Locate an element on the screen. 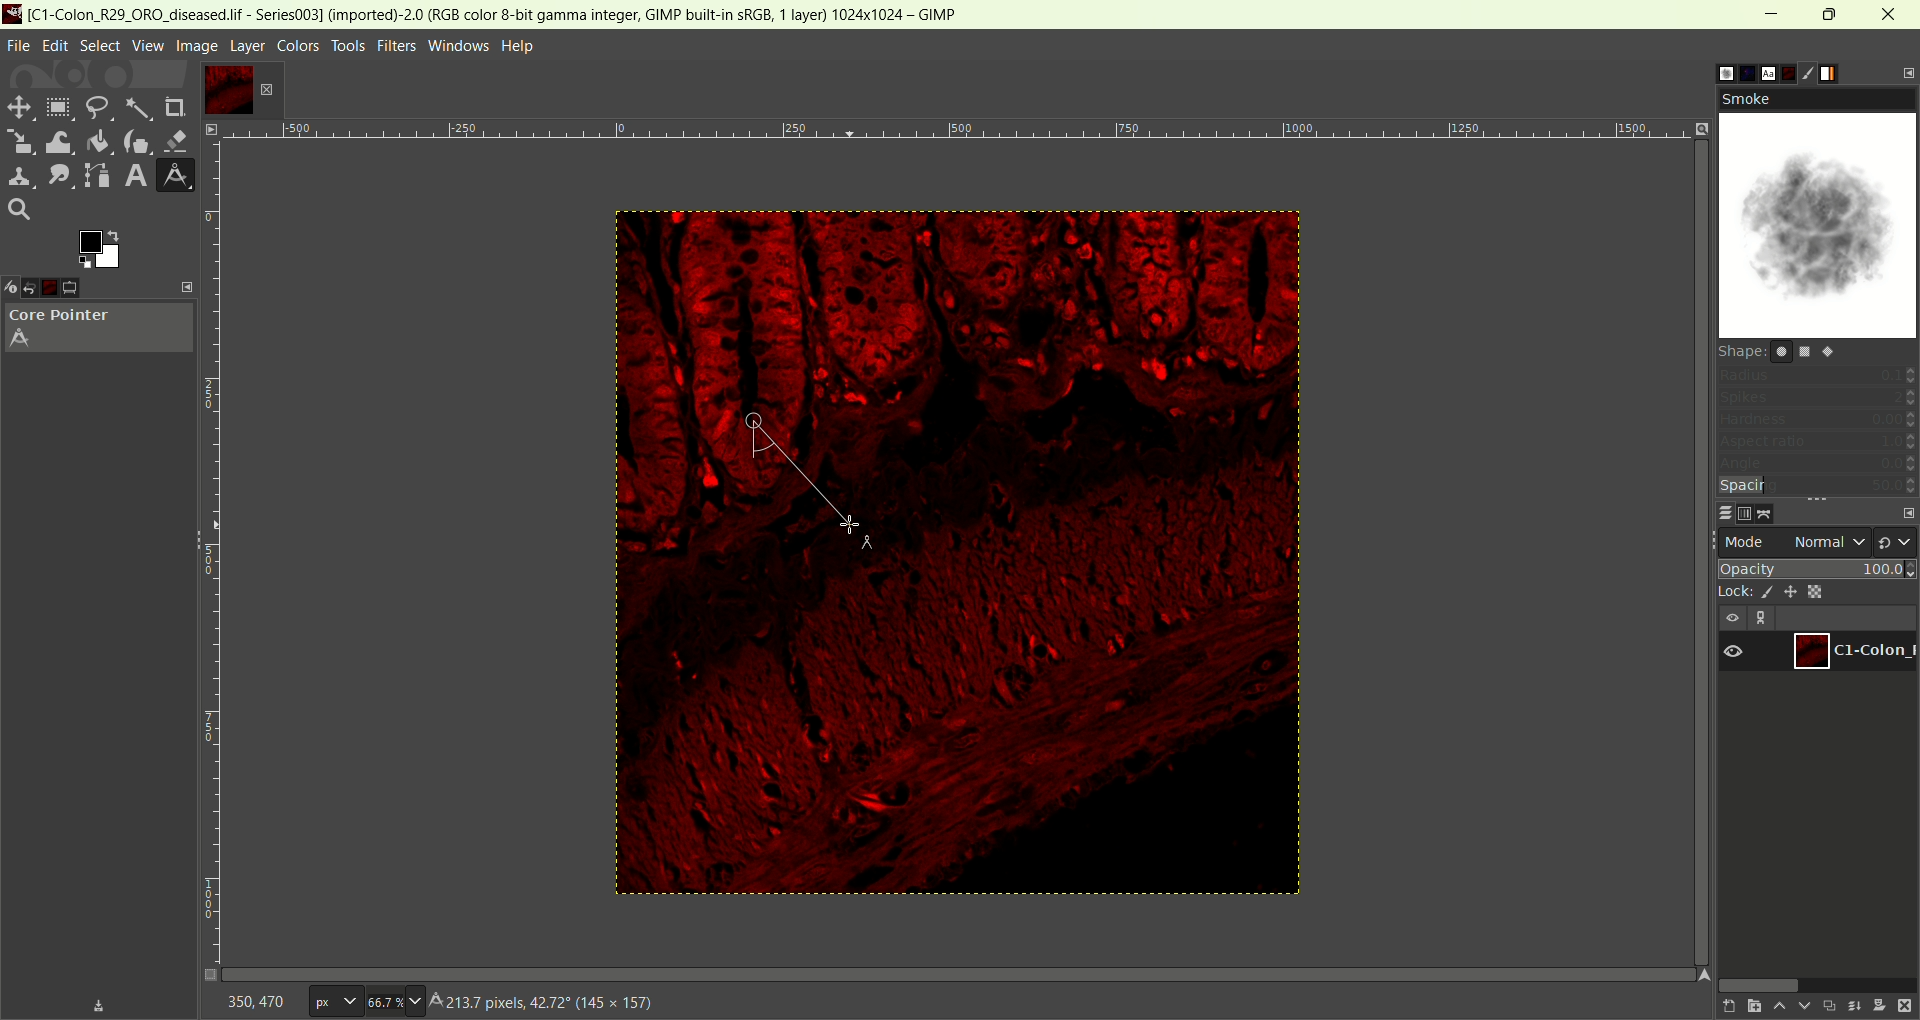  filters is located at coordinates (397, 46).